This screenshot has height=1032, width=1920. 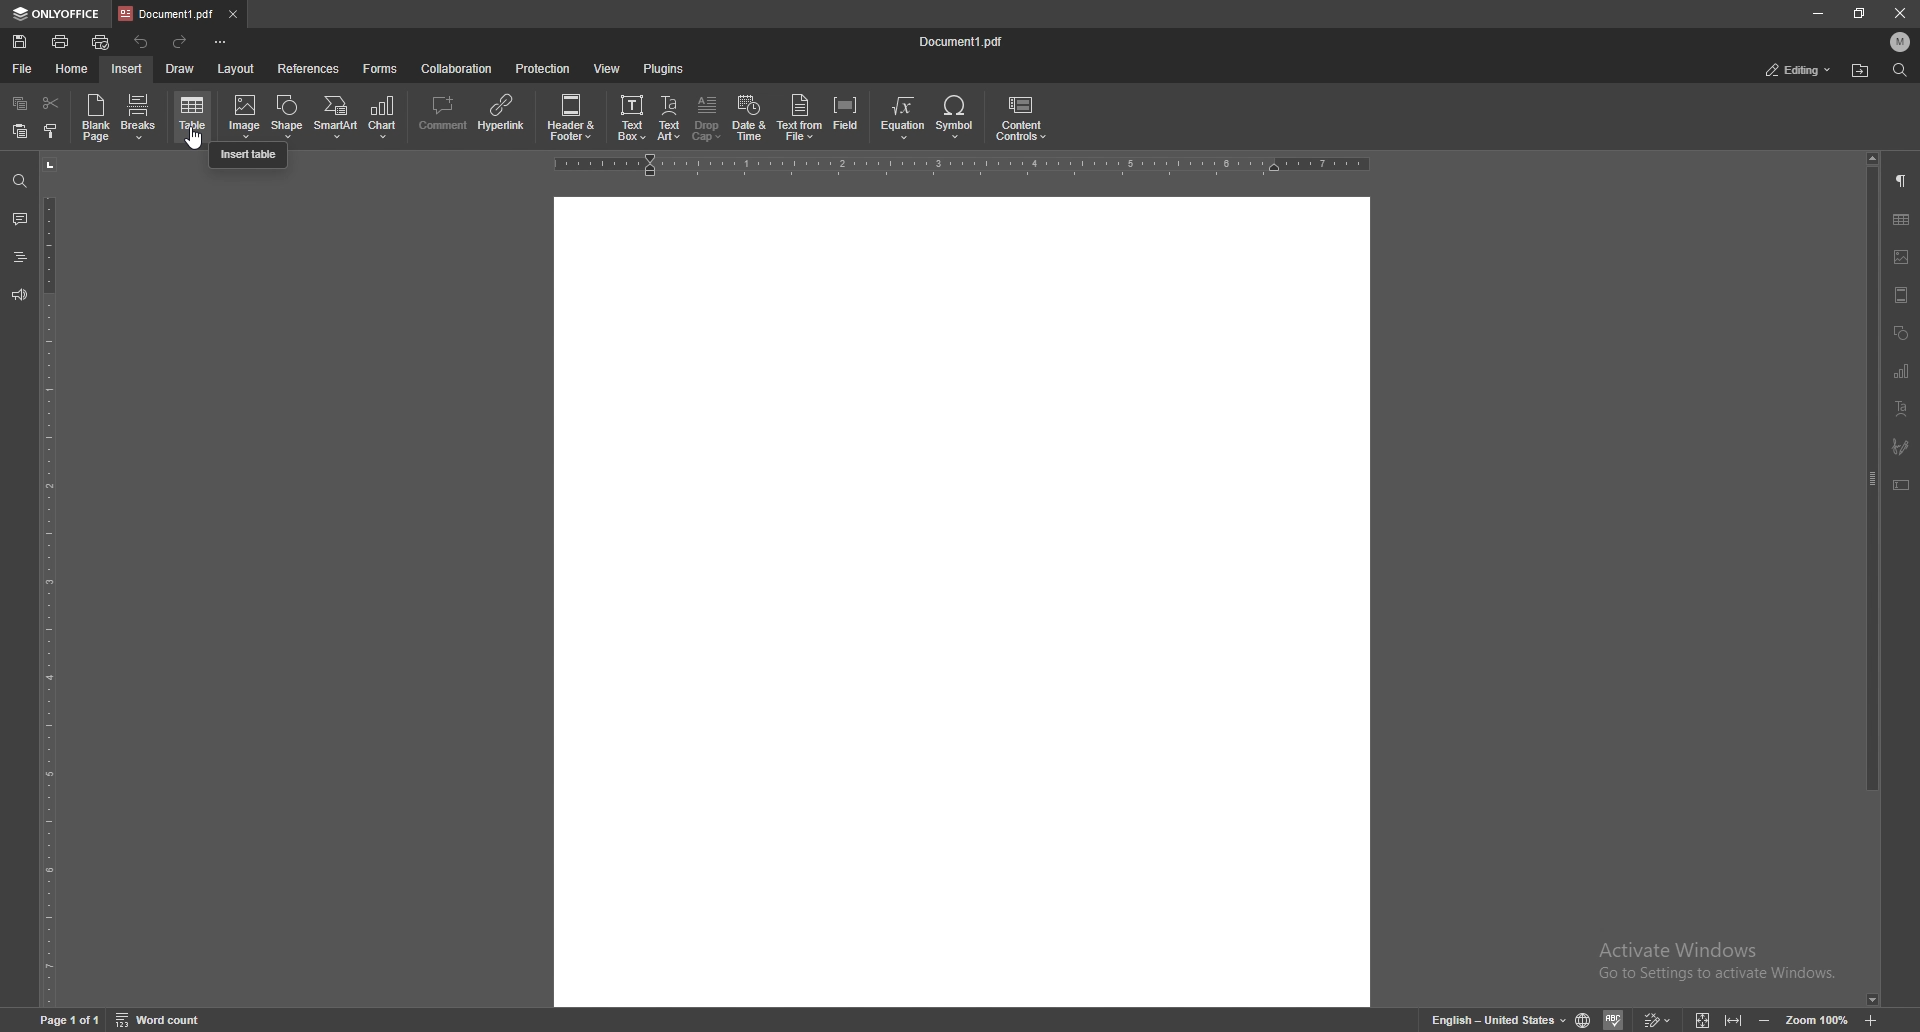 I want to click on references, so click(x=310, y=68).